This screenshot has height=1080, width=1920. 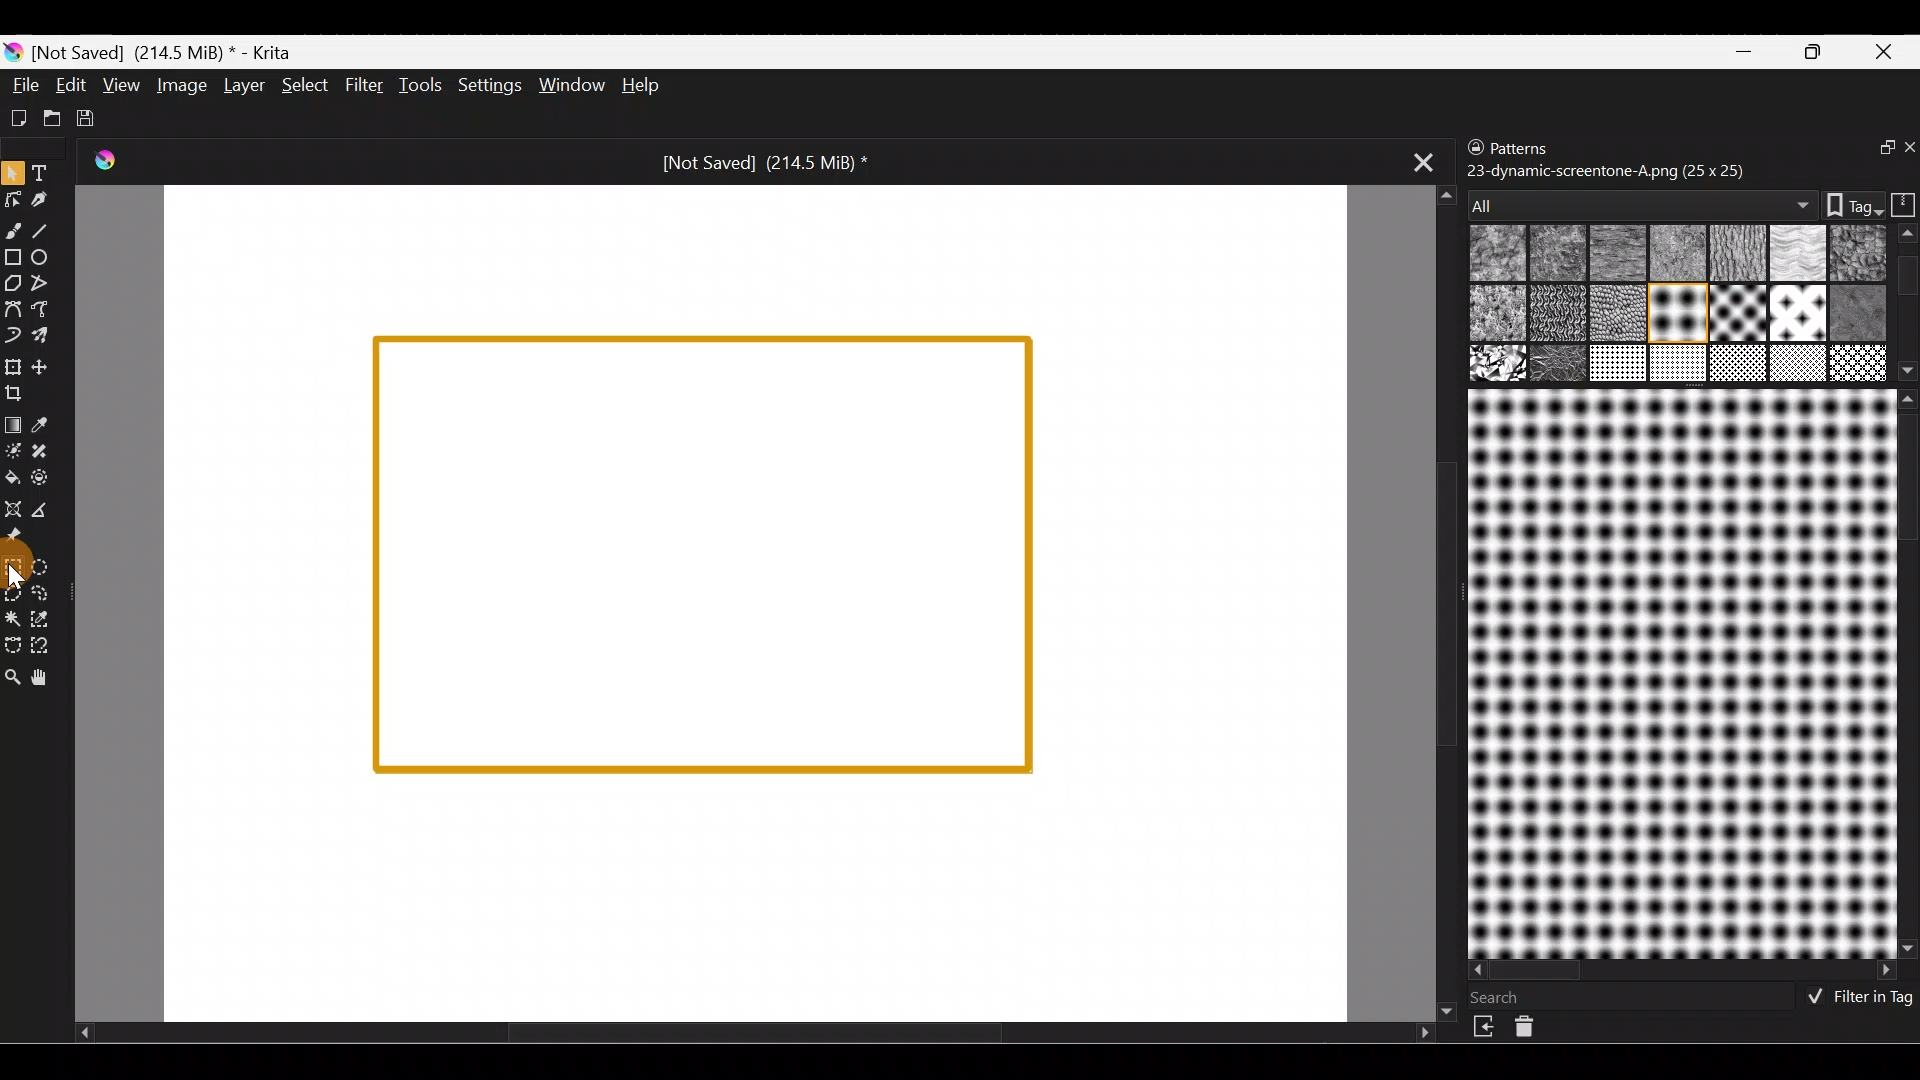 What do you see at coordinates (1874, 151) in the screenshot?
I see `Float docker` at bounding box center [1874, 151].